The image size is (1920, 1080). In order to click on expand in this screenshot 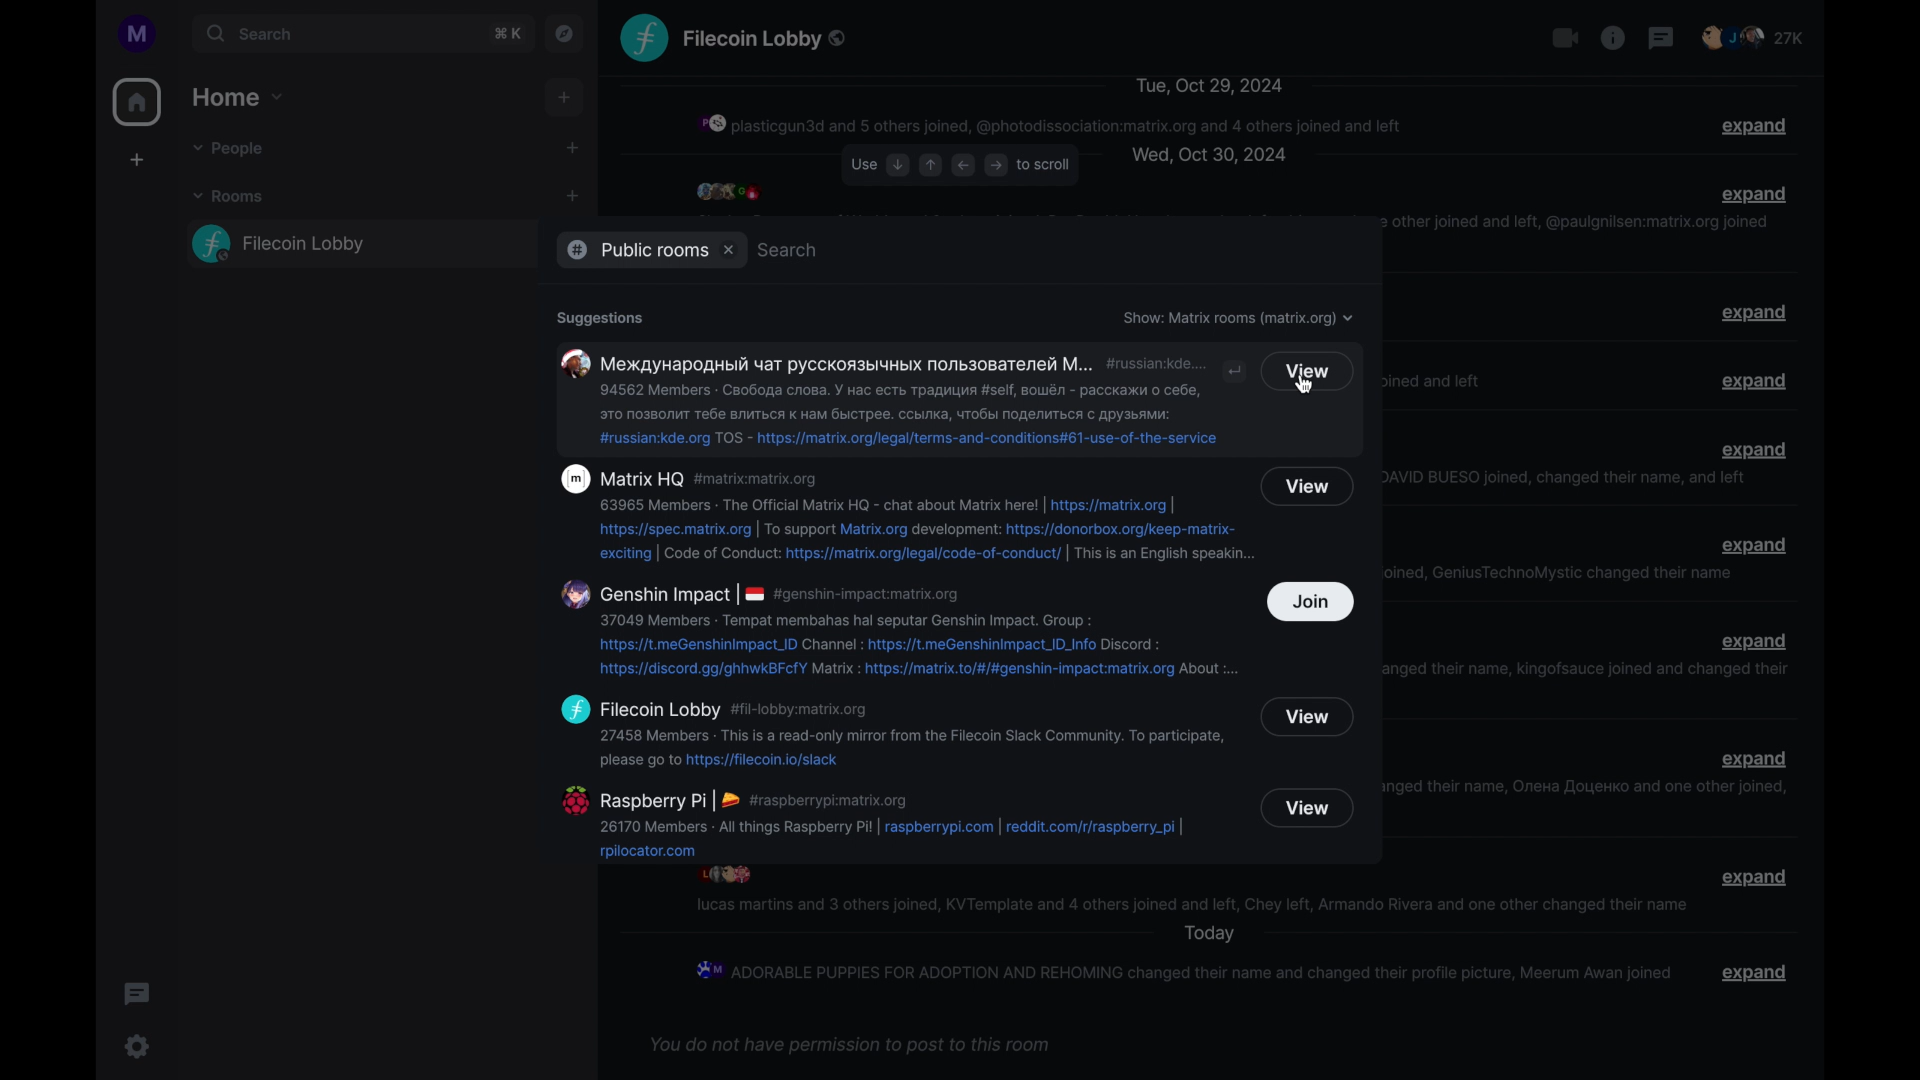, I will do `click(1753, 313)`.